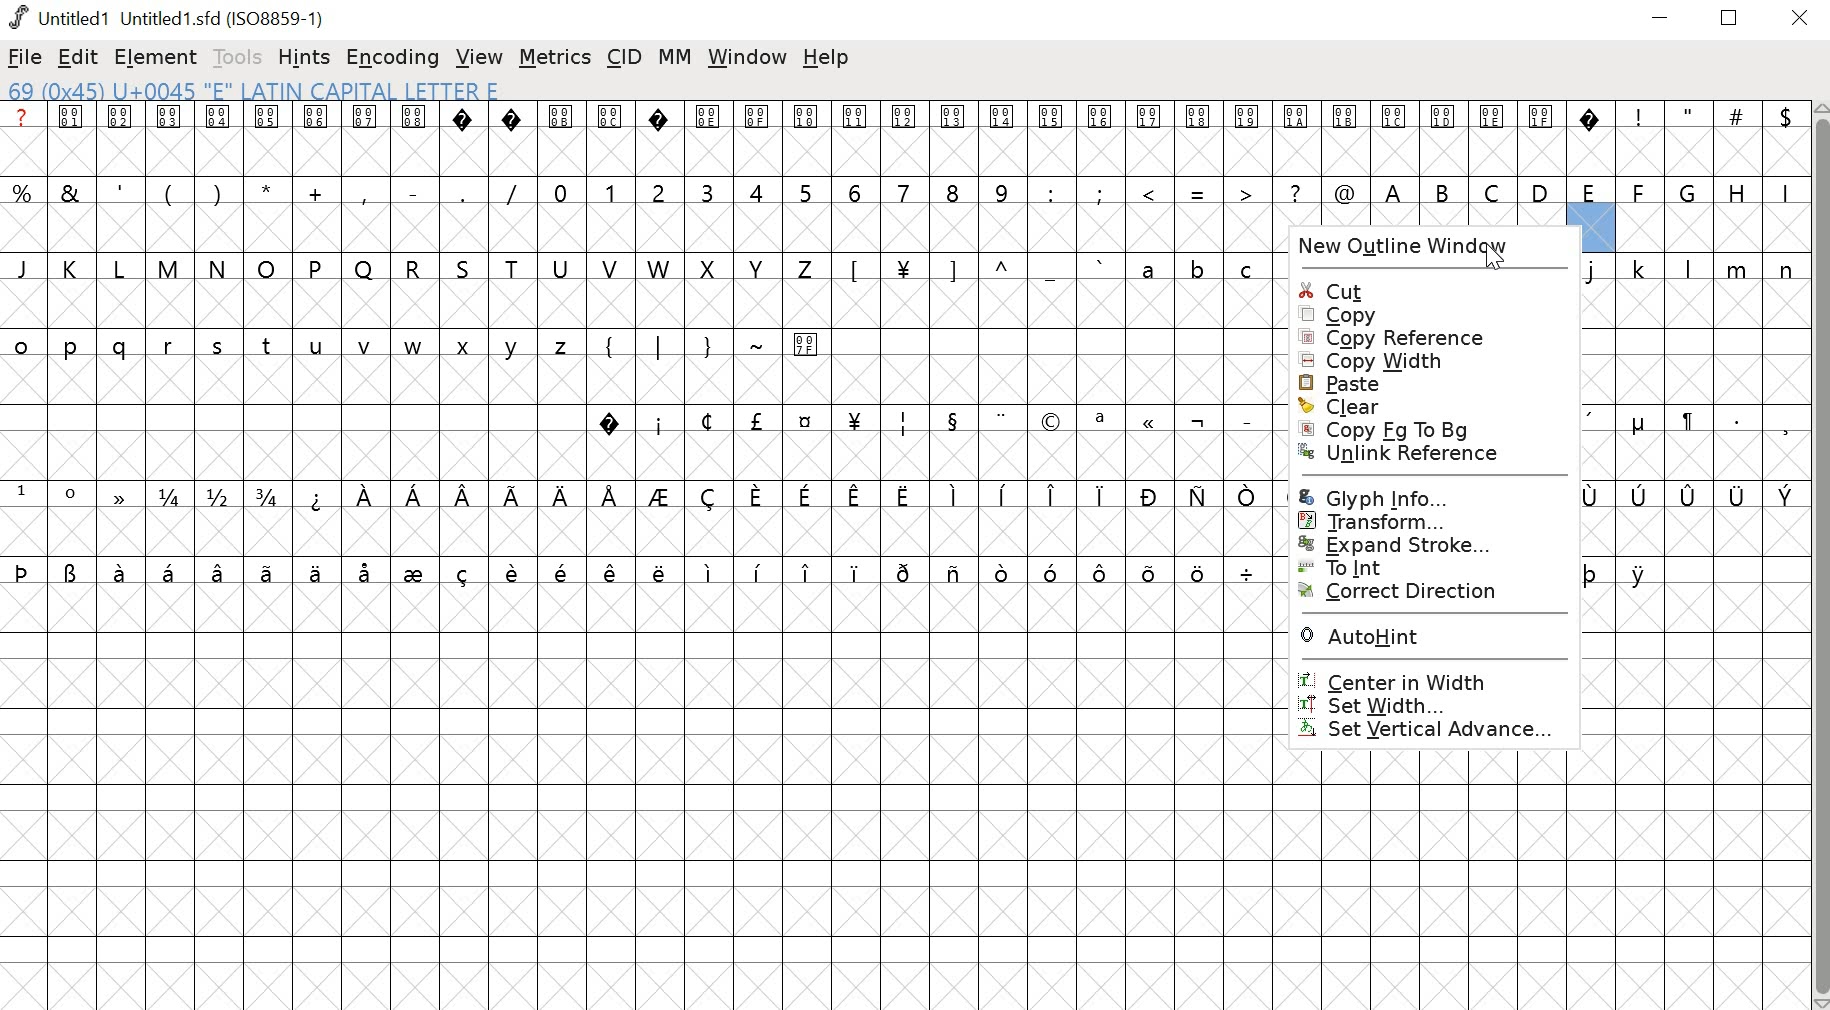  I want to click on file, so click(25, 59).